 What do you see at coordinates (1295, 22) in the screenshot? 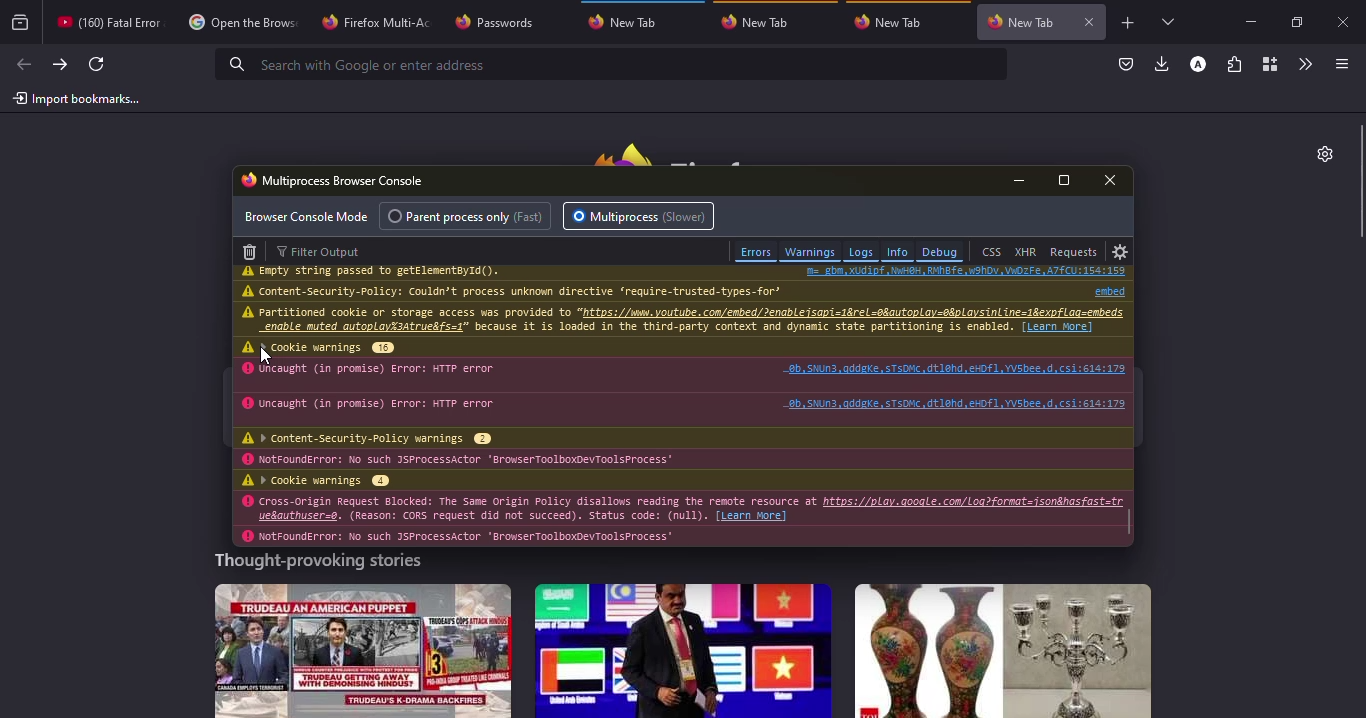
I see `maximize` at bounding box center [1295, 22].